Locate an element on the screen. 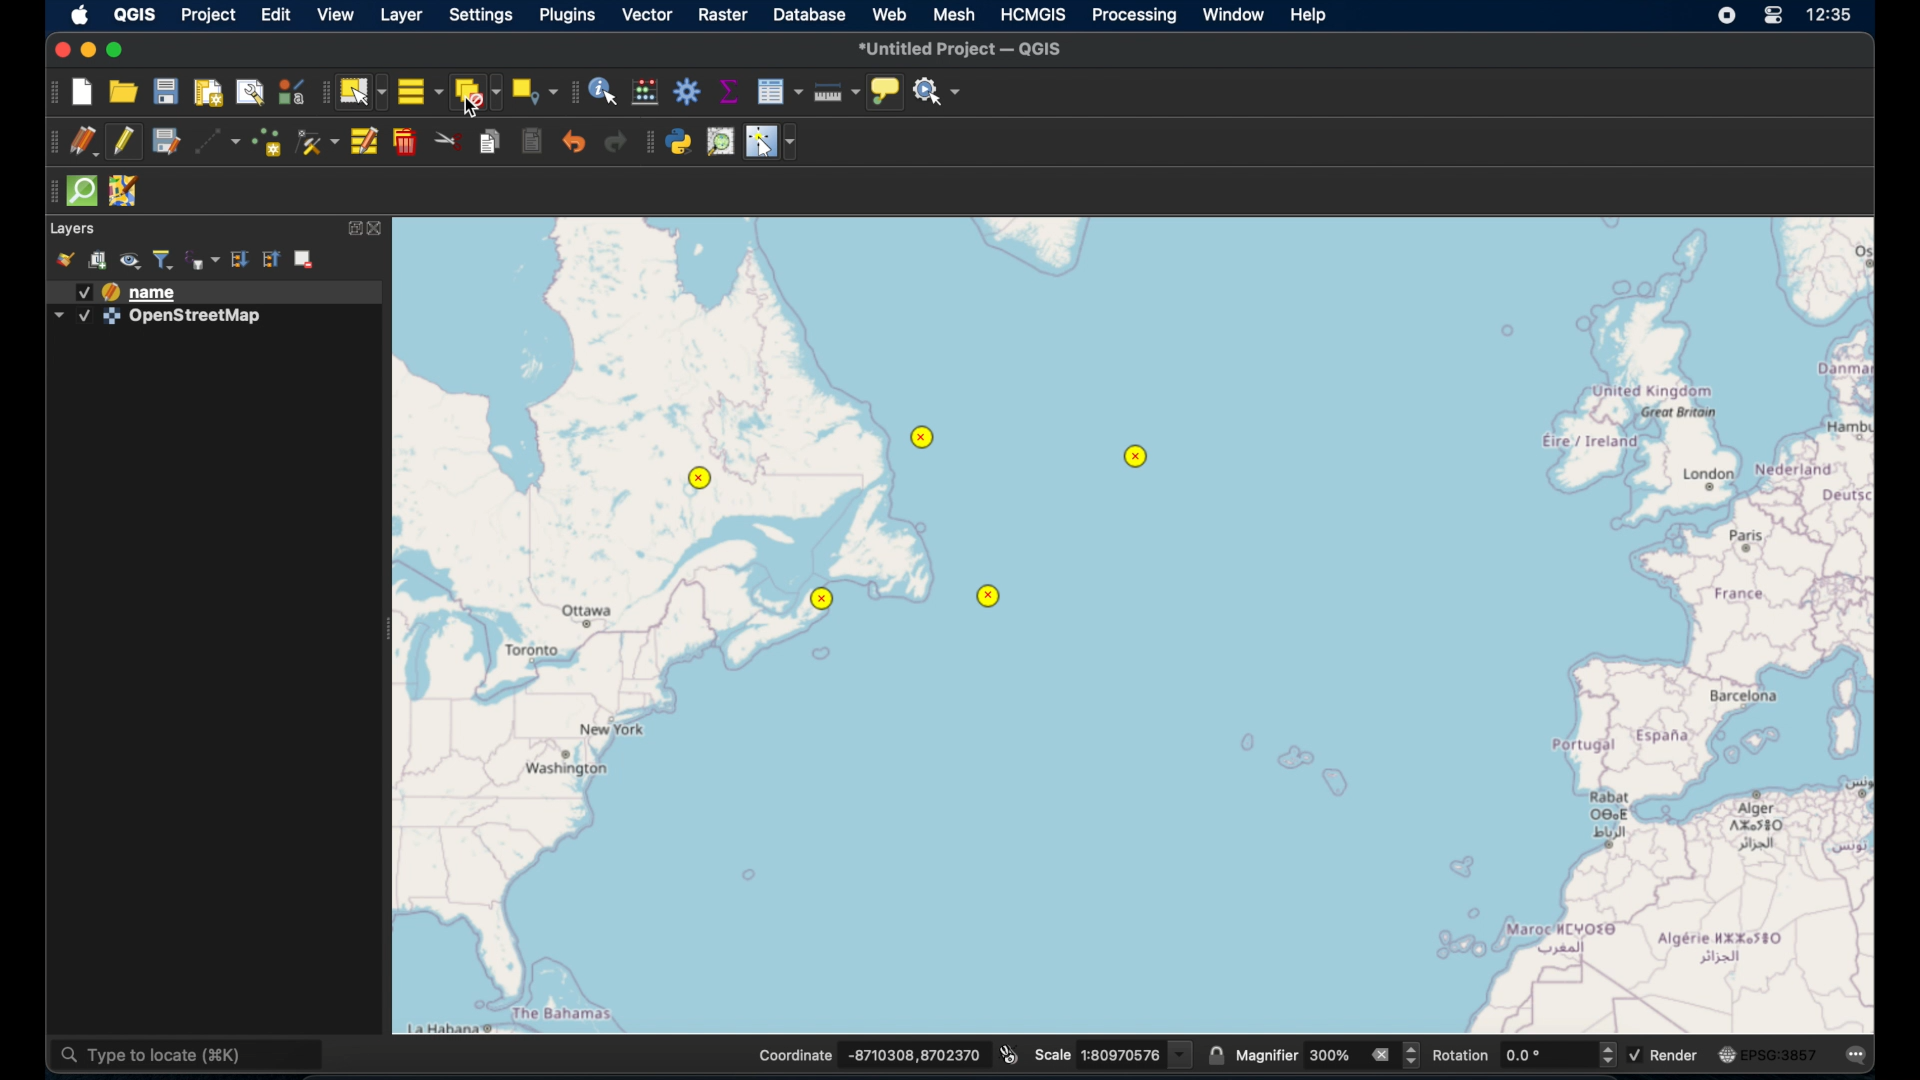  plugins is located at coordinates (567, 17).